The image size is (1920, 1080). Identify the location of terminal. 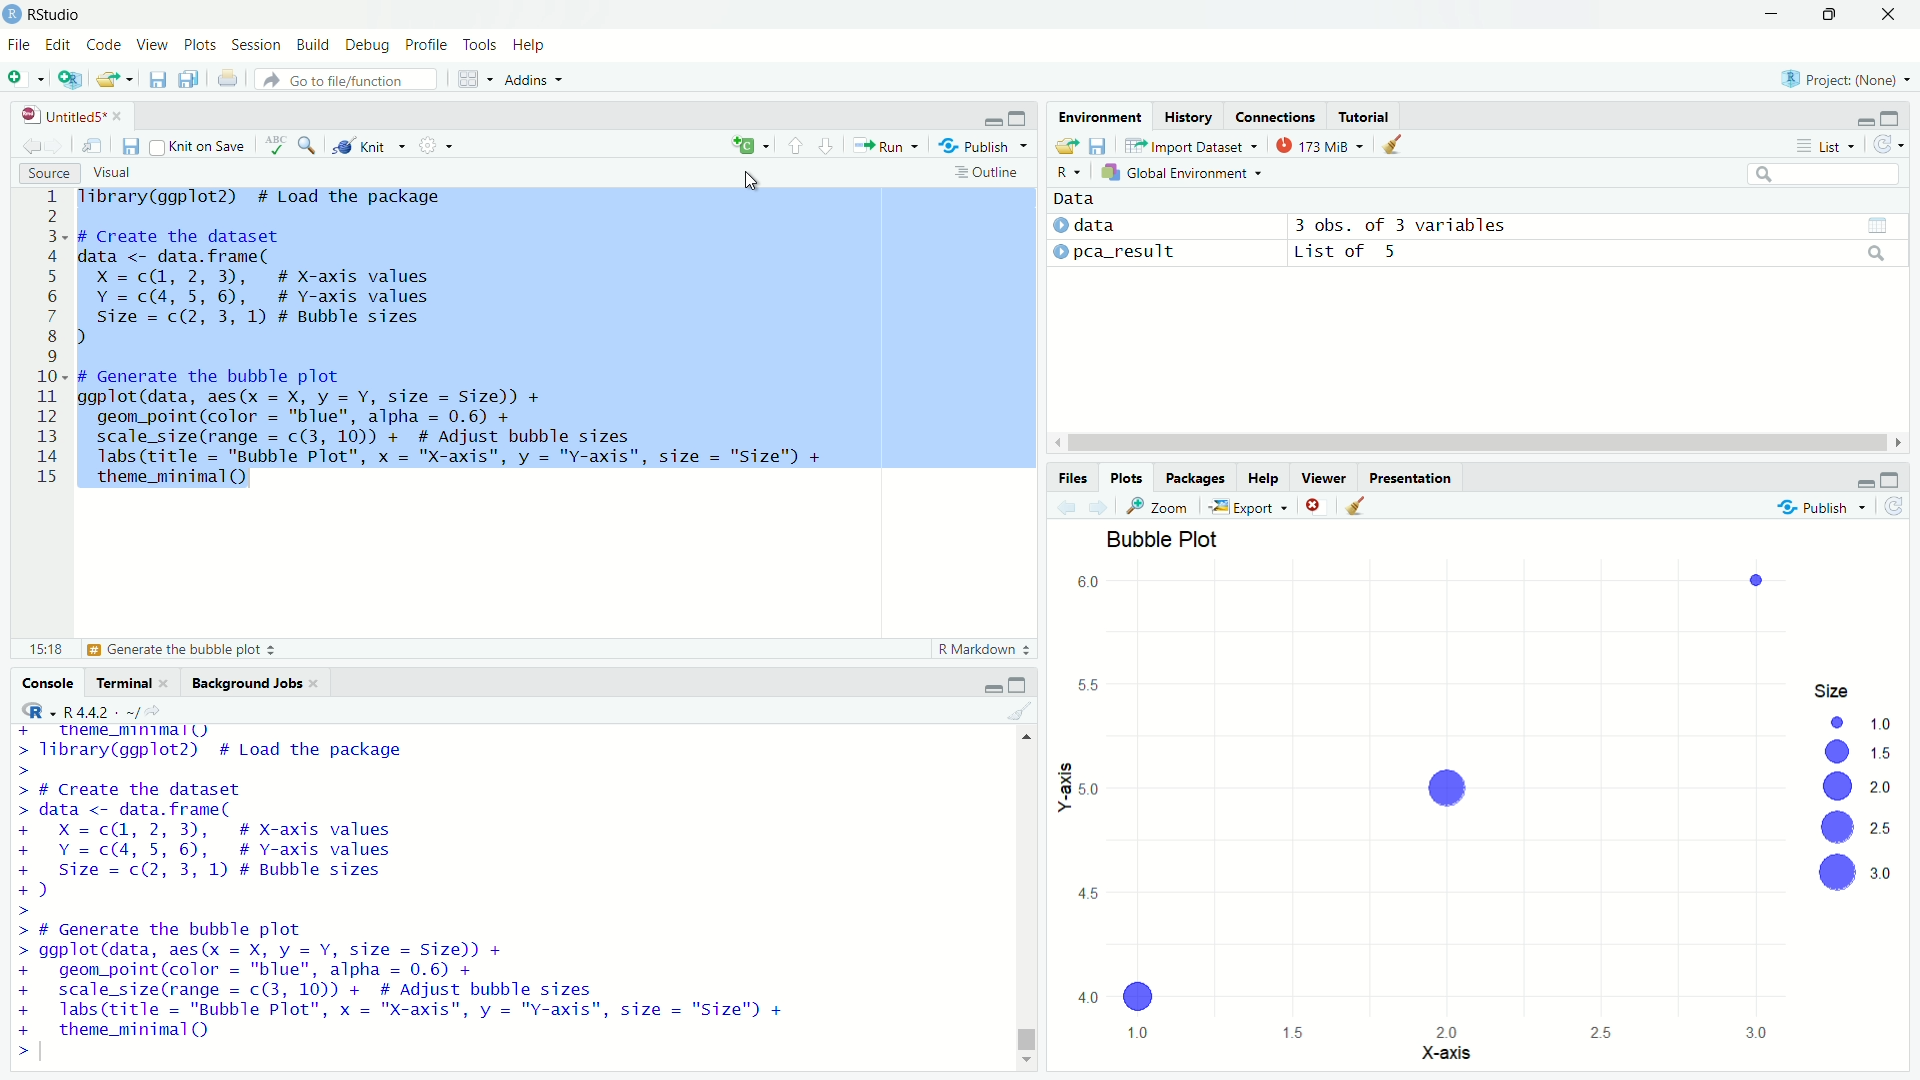
(133, 680).